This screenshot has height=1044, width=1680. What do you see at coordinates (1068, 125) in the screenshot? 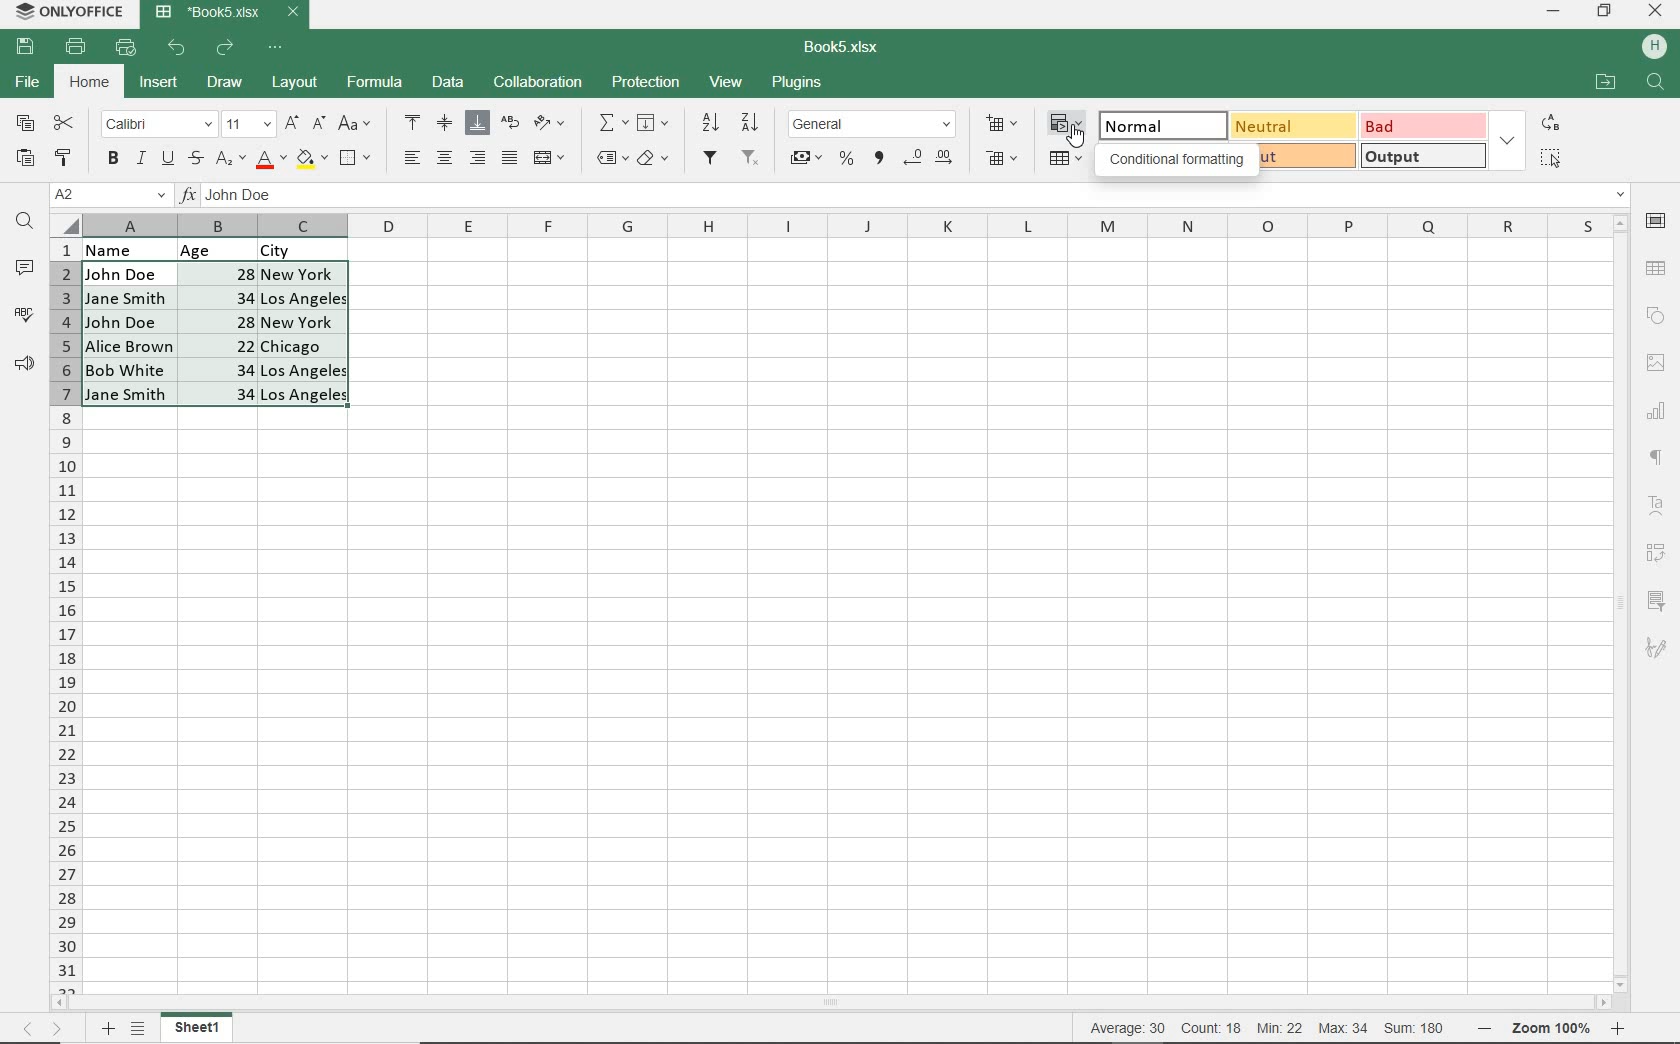
I see `CONDITIONAL FORMATTING` at bounding box center [1068, 125].